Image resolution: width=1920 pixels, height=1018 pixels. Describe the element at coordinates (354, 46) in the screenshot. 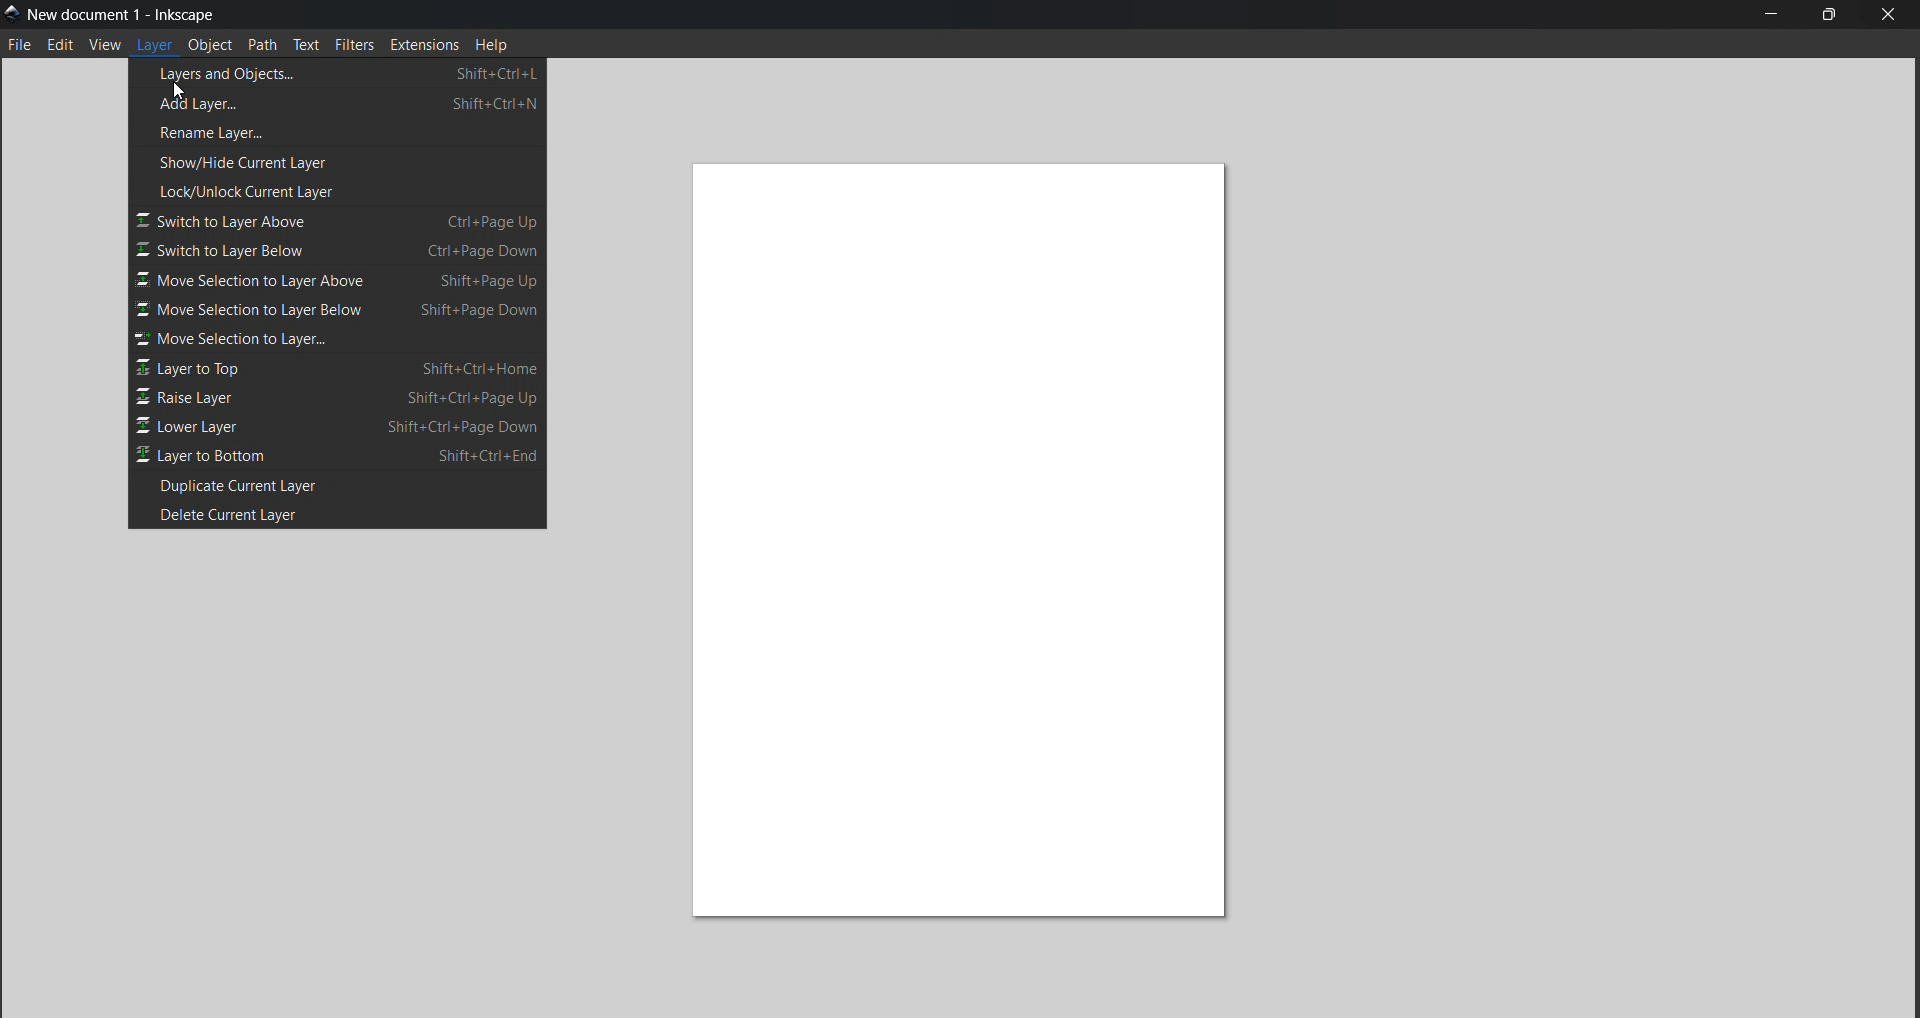

I see `filters` at that location.